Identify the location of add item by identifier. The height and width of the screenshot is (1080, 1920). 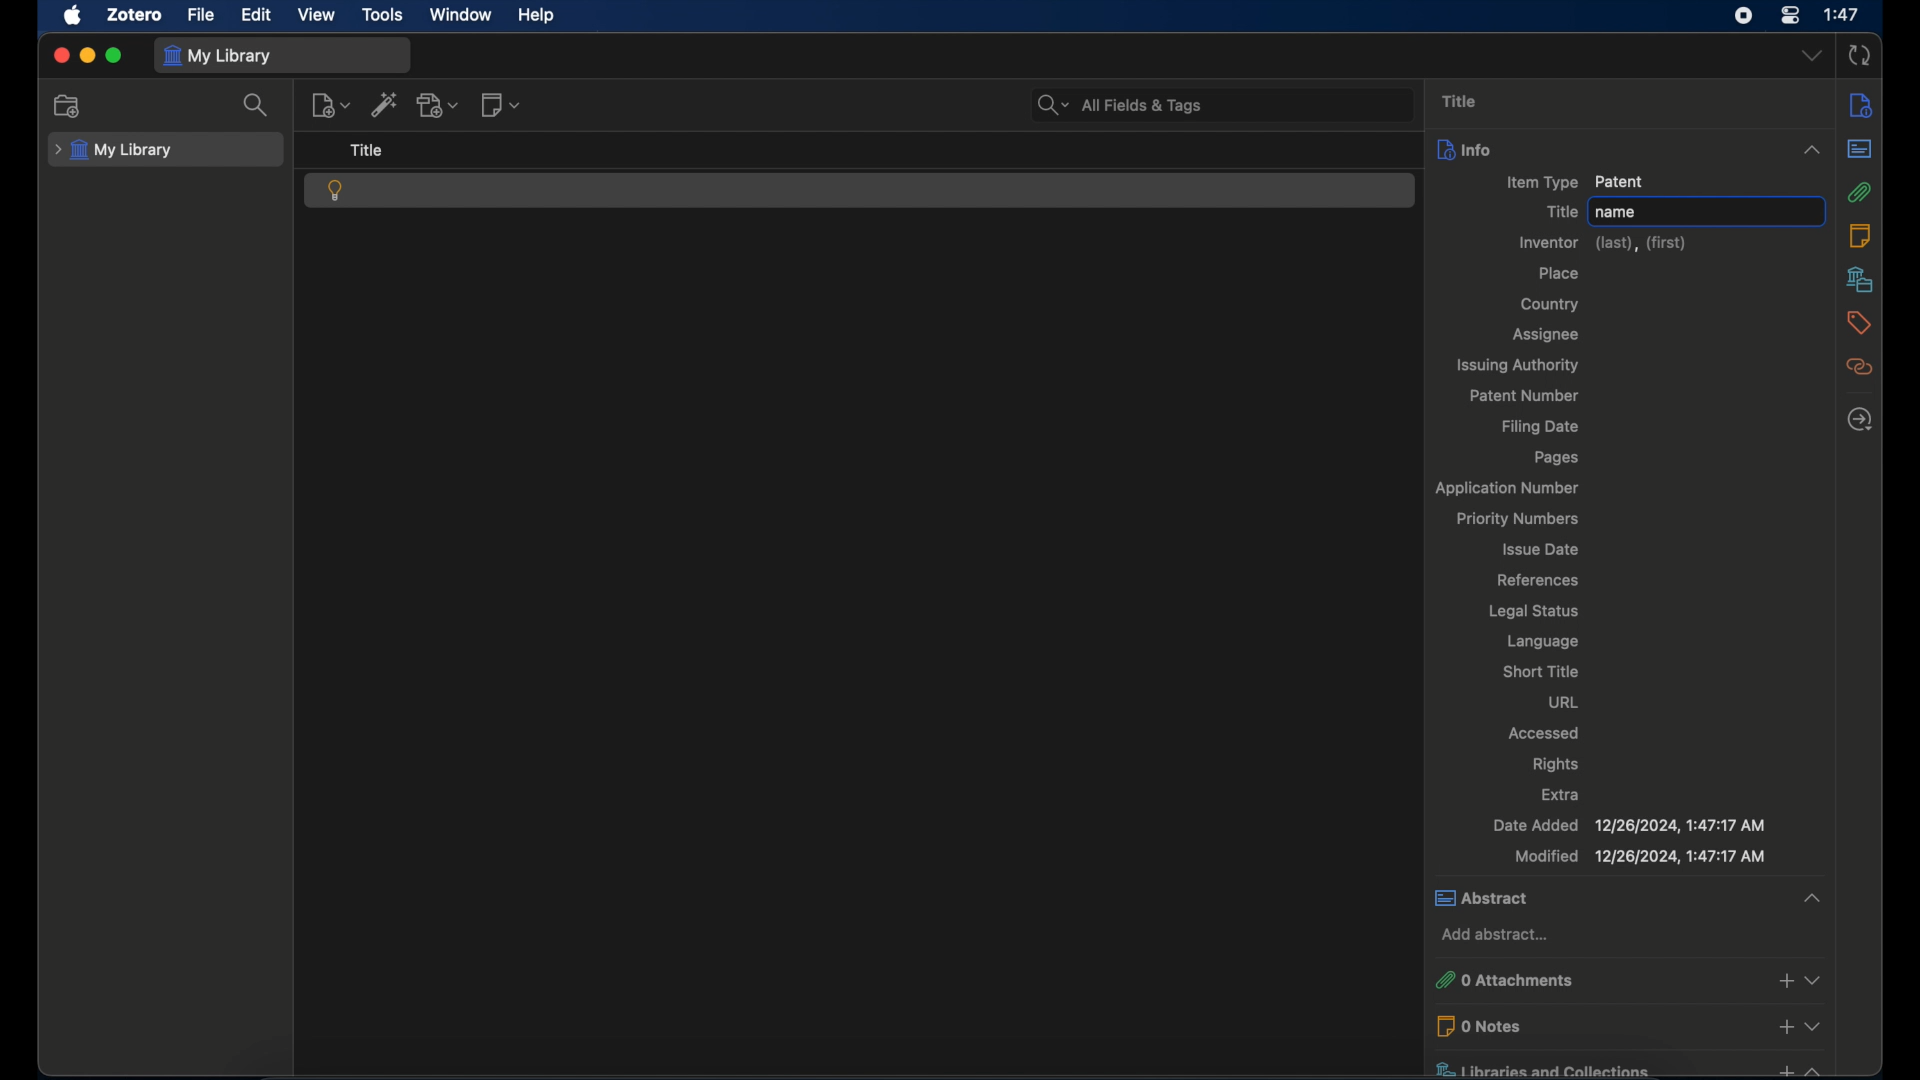
(384, 105).